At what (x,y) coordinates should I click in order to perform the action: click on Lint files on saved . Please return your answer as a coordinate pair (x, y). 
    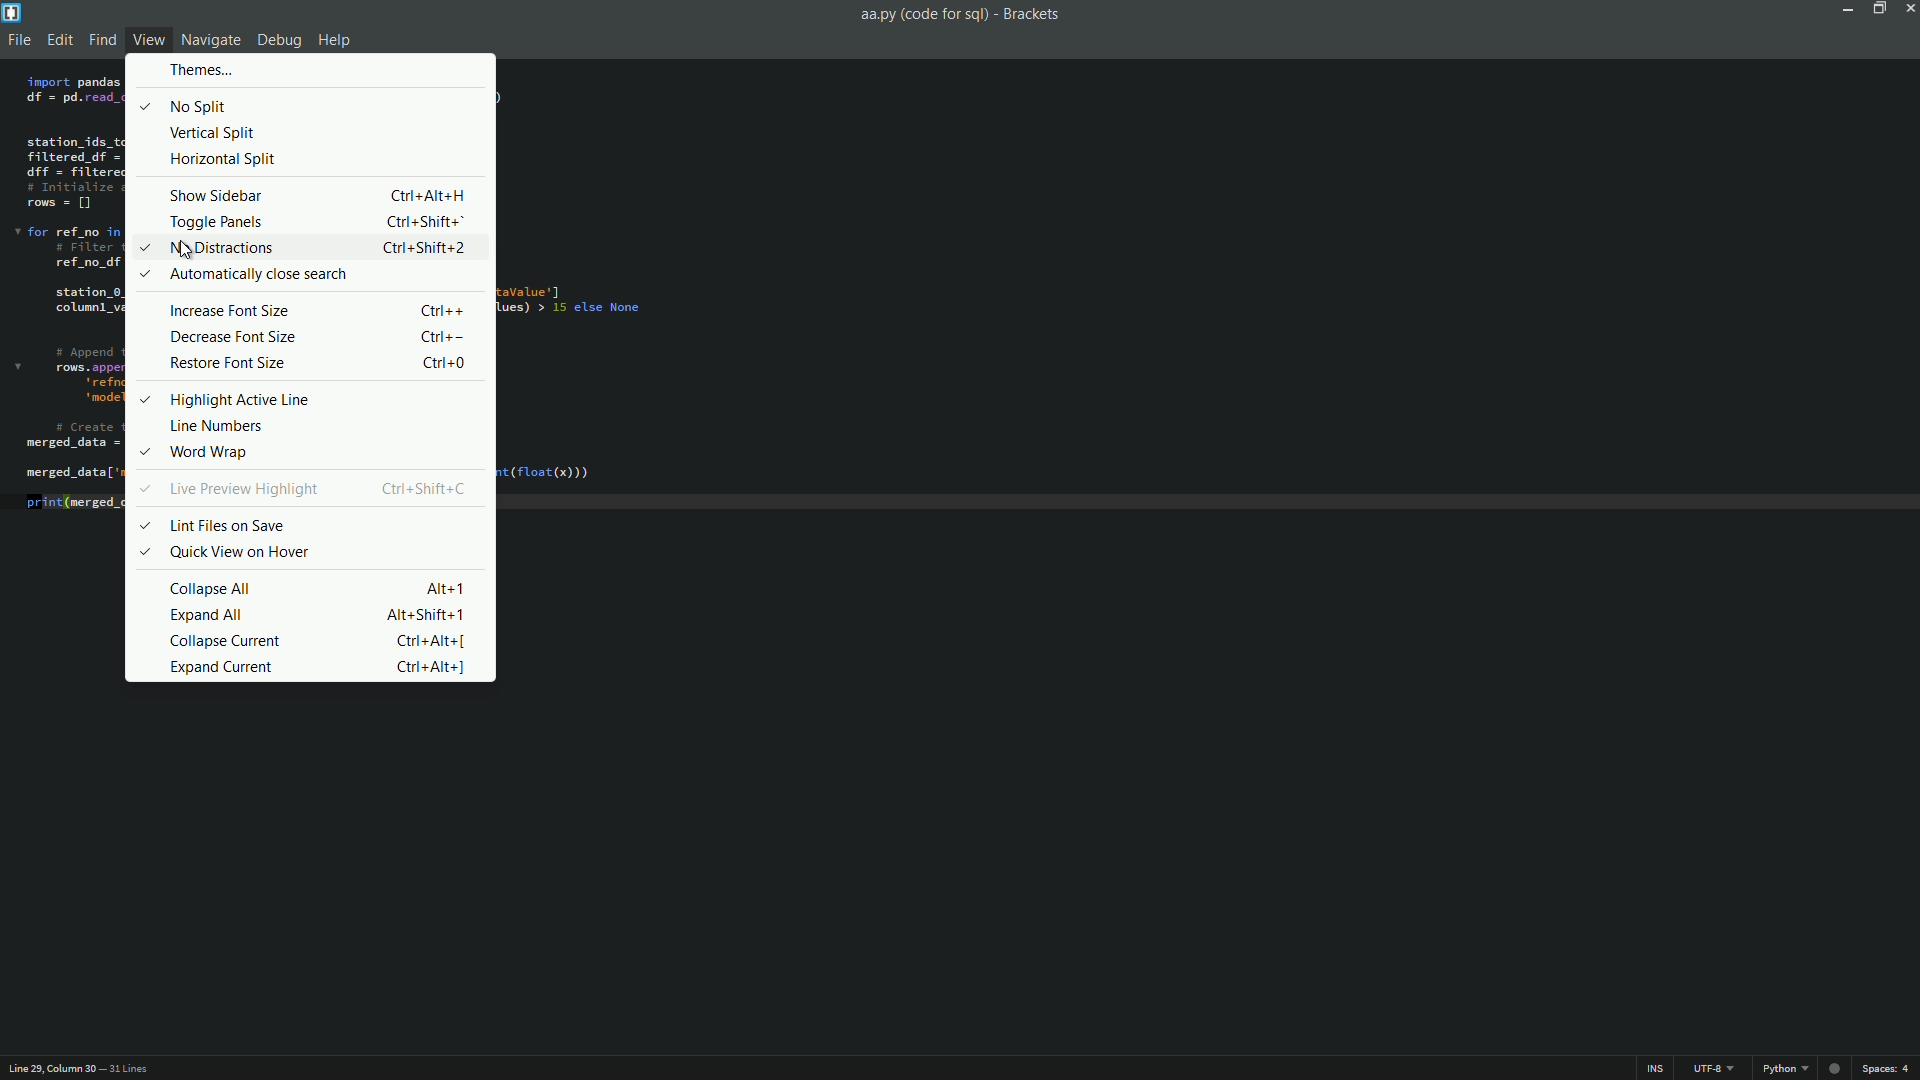
    Looking at the image, I should click on (213, 526).